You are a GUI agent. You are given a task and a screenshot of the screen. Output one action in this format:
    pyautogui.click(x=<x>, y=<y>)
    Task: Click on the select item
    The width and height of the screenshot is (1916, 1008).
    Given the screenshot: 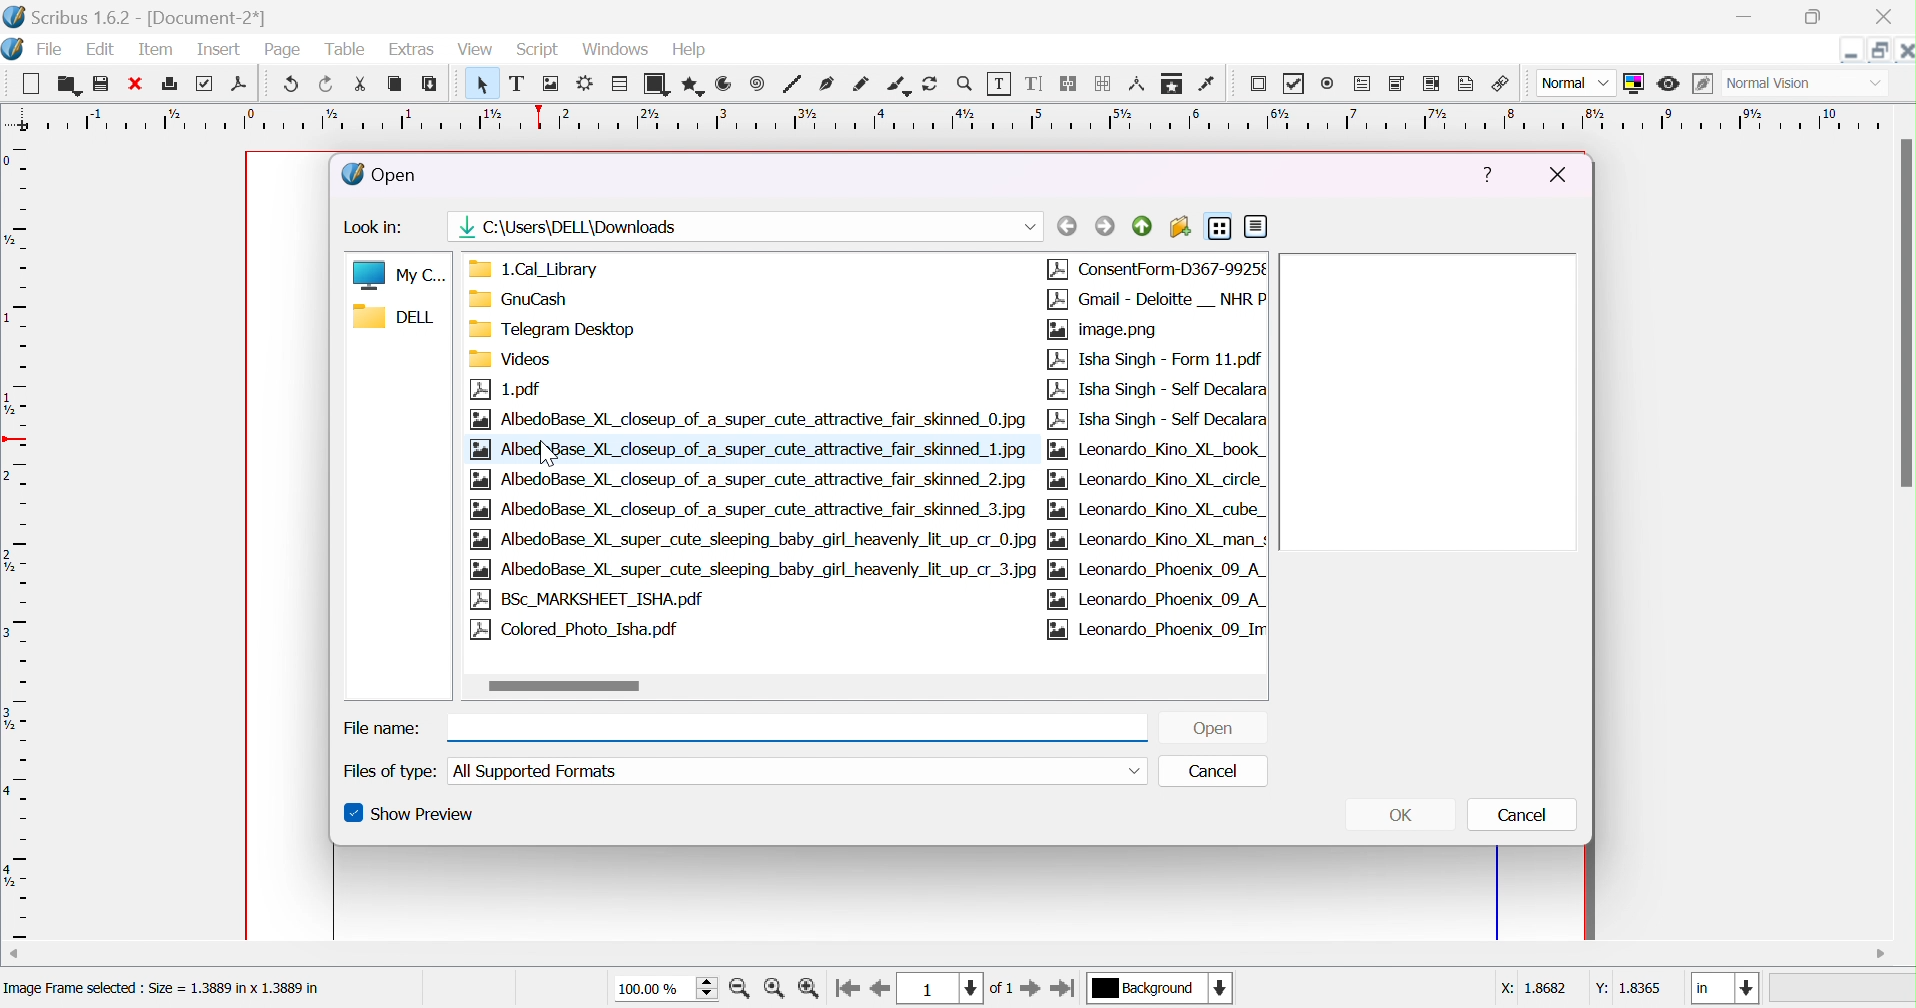 What is the action you would take?
    pyautogui.click(x=484, y=86)
    